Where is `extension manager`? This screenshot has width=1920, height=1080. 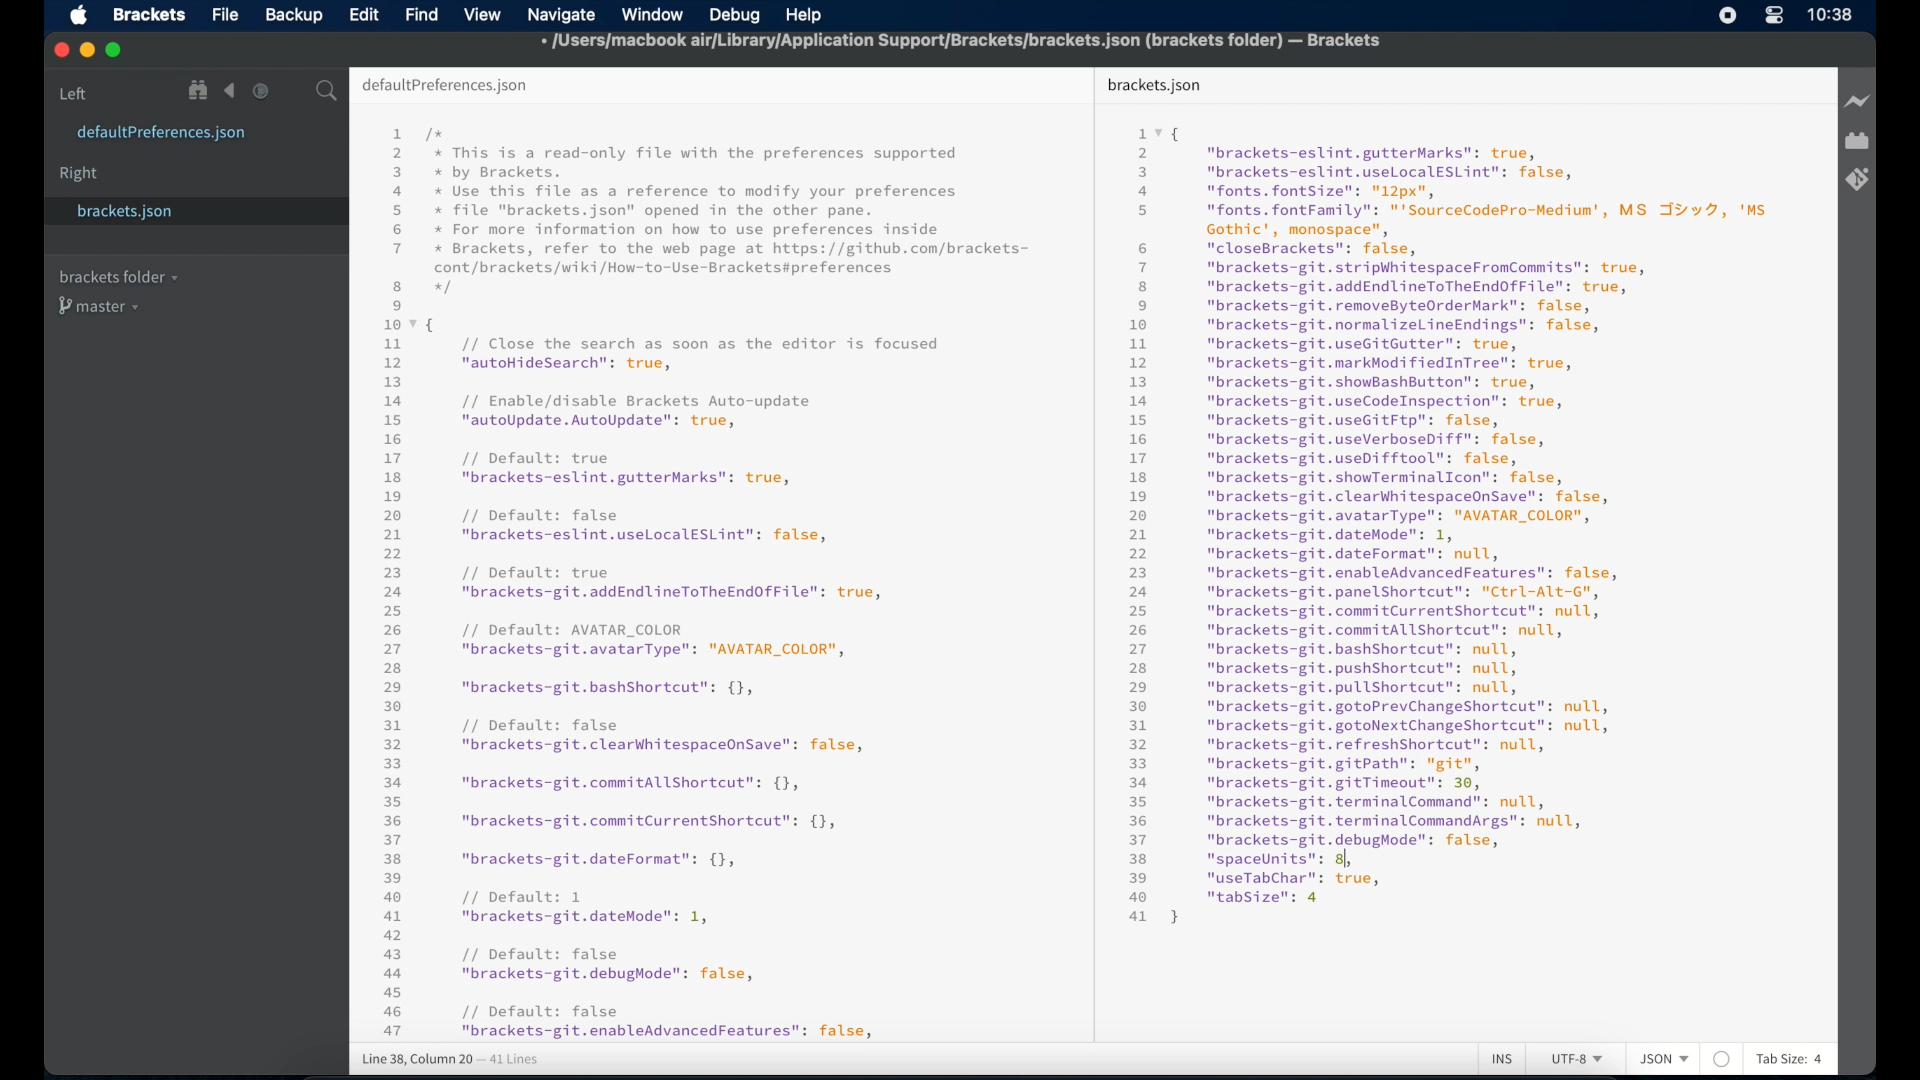 extension manager is located at coordinates (1857, 141).